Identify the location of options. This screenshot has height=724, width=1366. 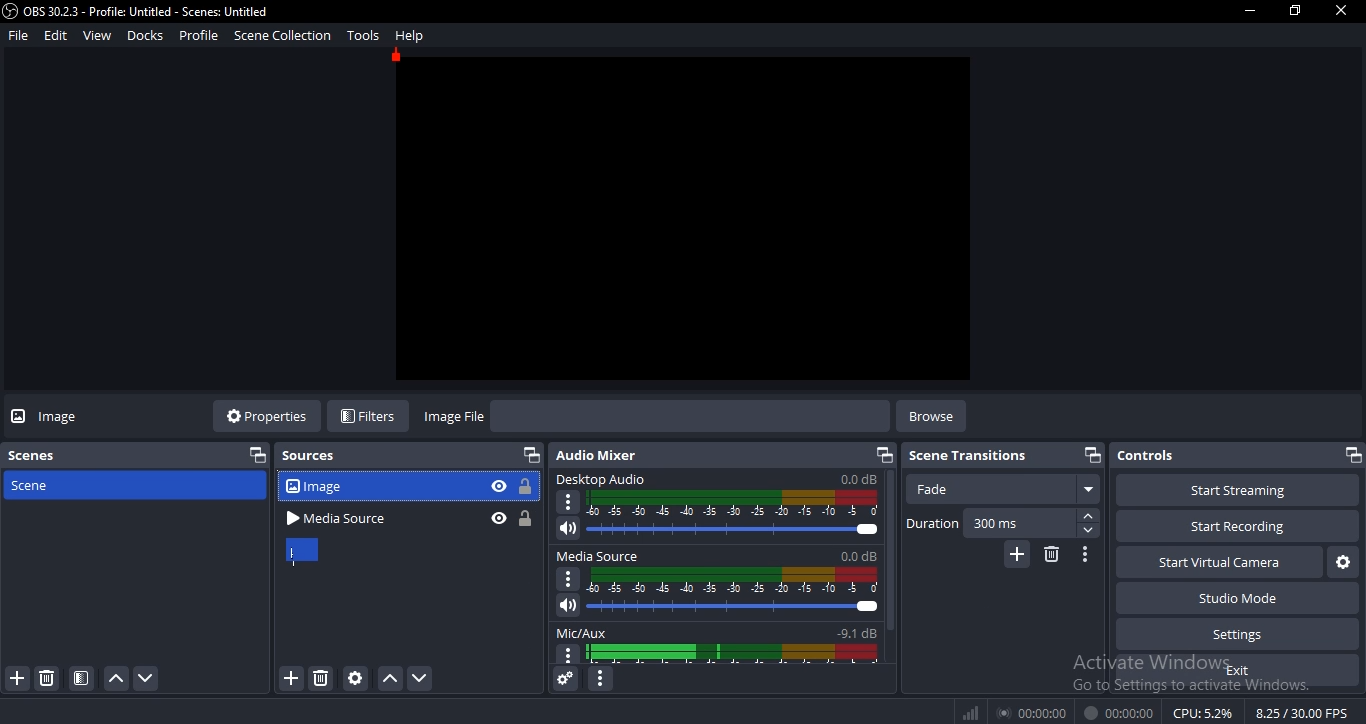
(566, 580).